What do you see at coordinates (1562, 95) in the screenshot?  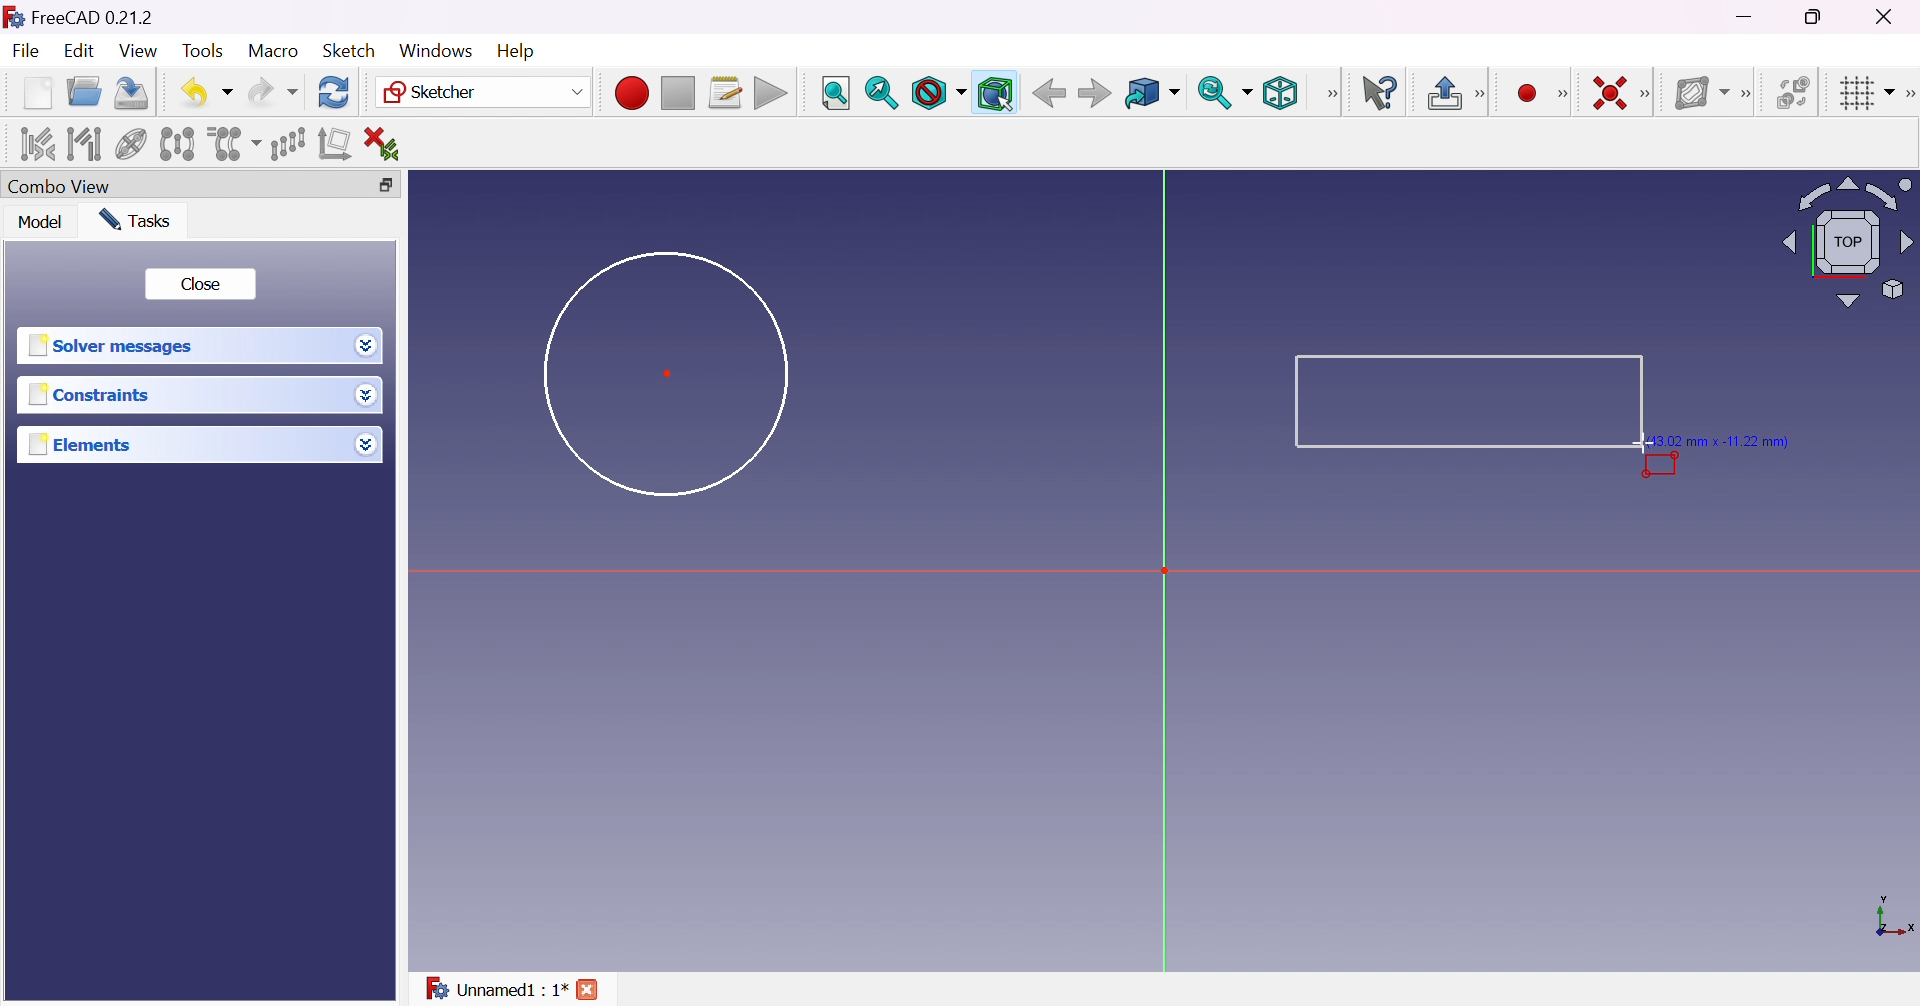 I see `Sketcher geometries` at bounding box center [1562, 95].